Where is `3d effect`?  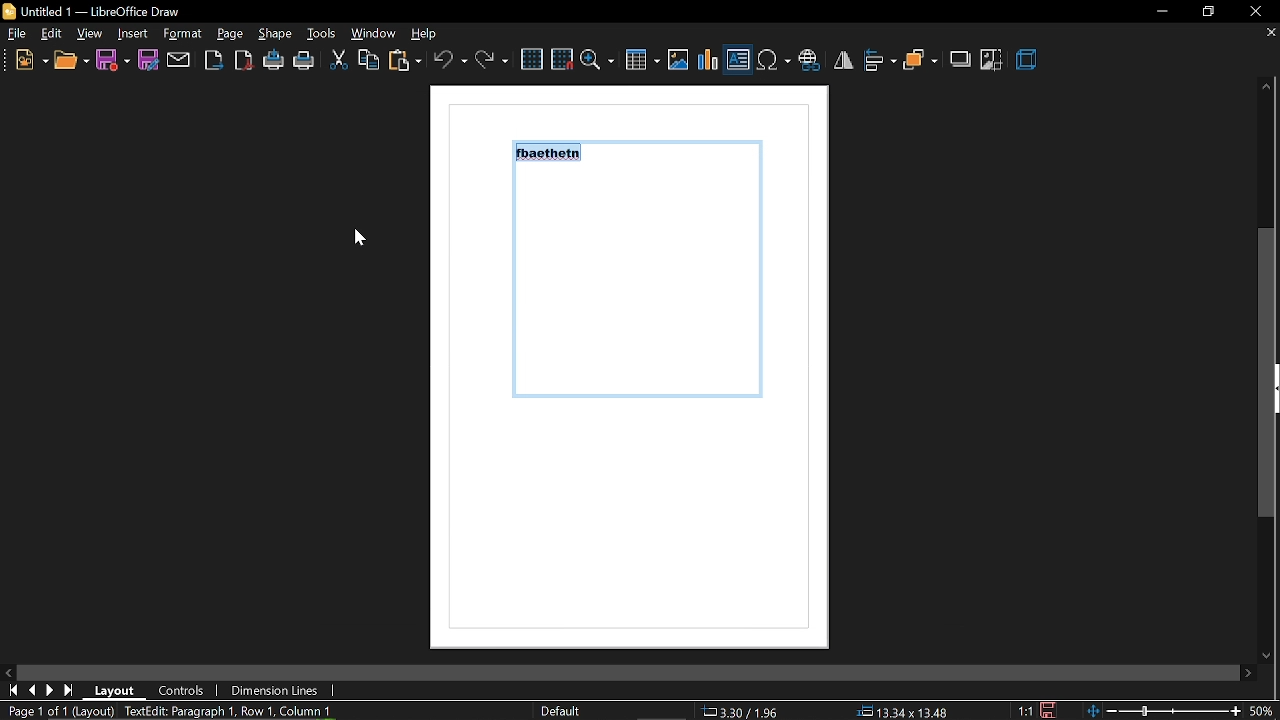 3d effect is located at coordinates (1028, 61).